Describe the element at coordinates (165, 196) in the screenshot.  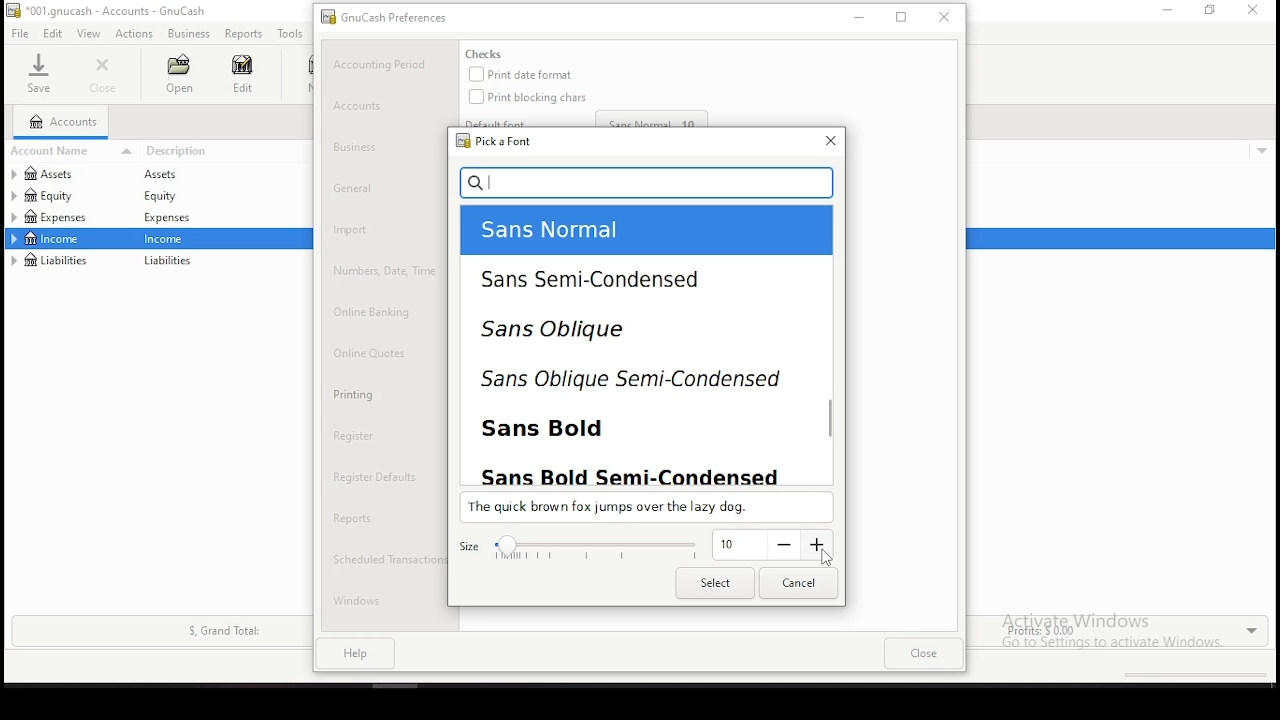
I see `equity` at that location.